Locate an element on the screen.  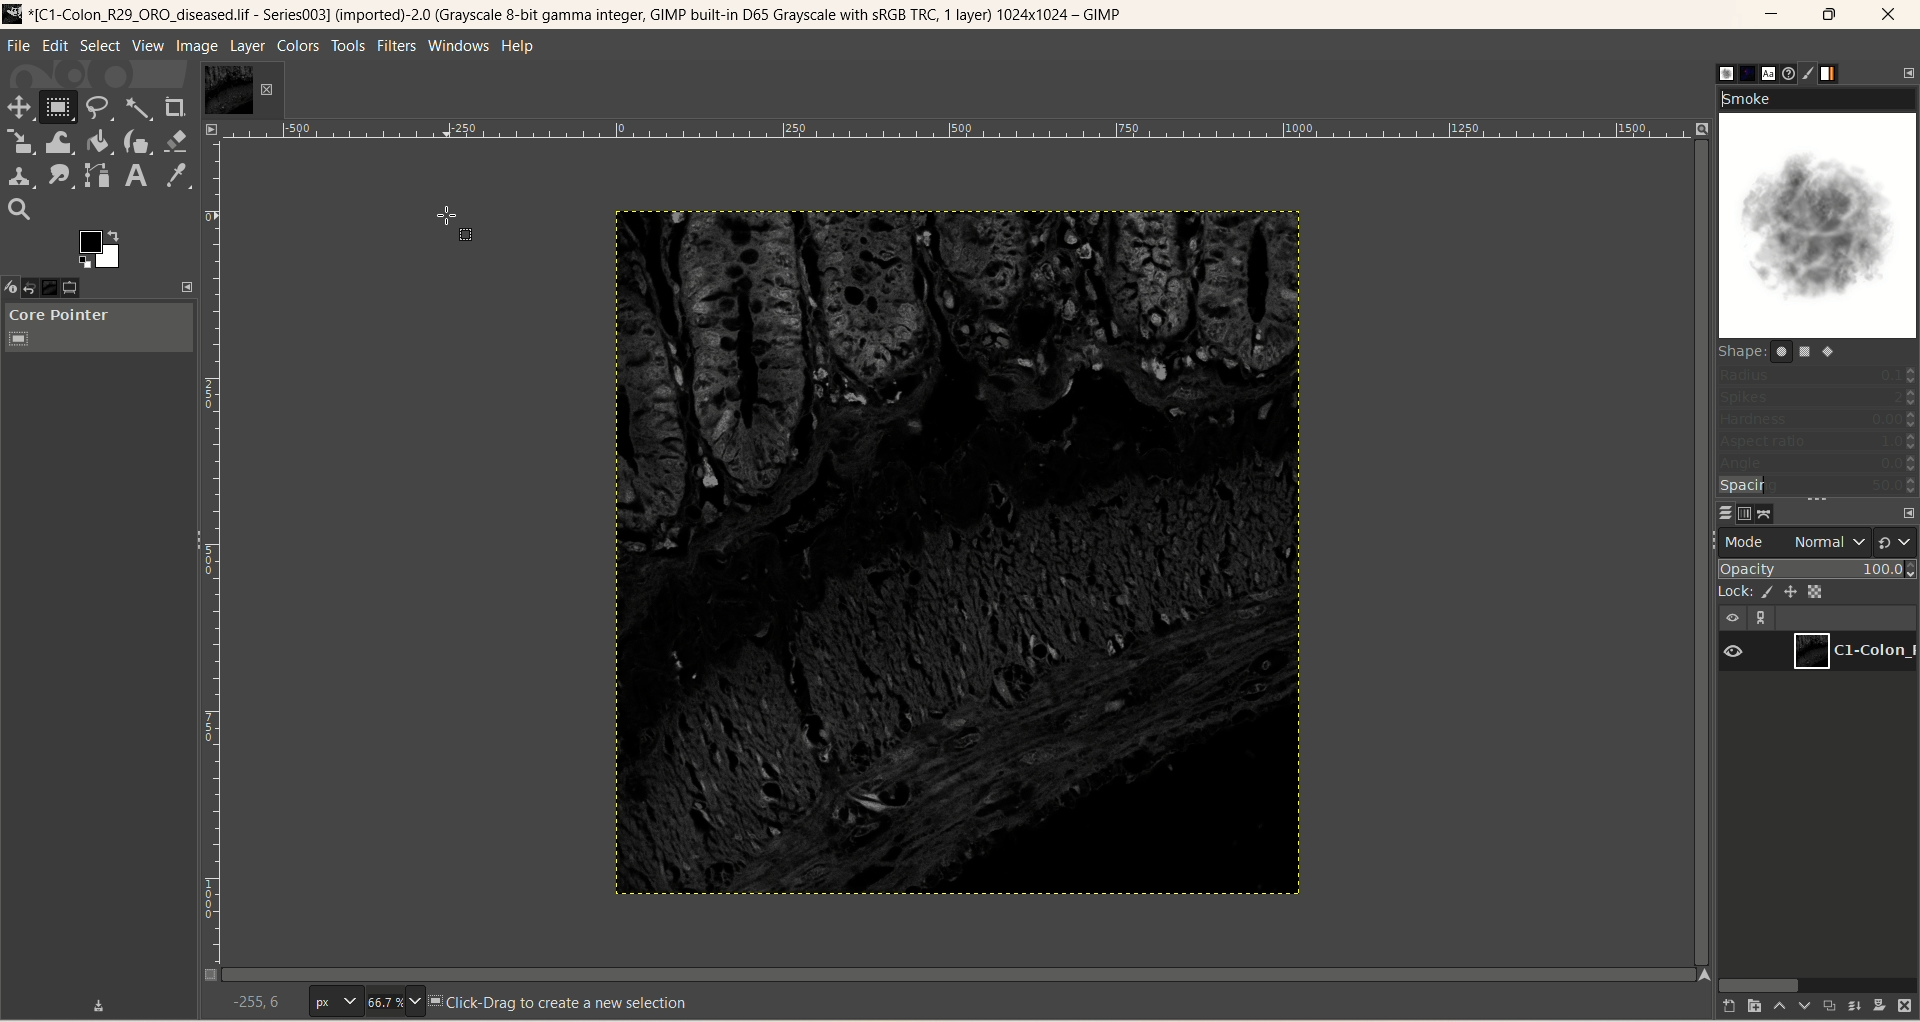
cursor is located at coordinates (454, 226).